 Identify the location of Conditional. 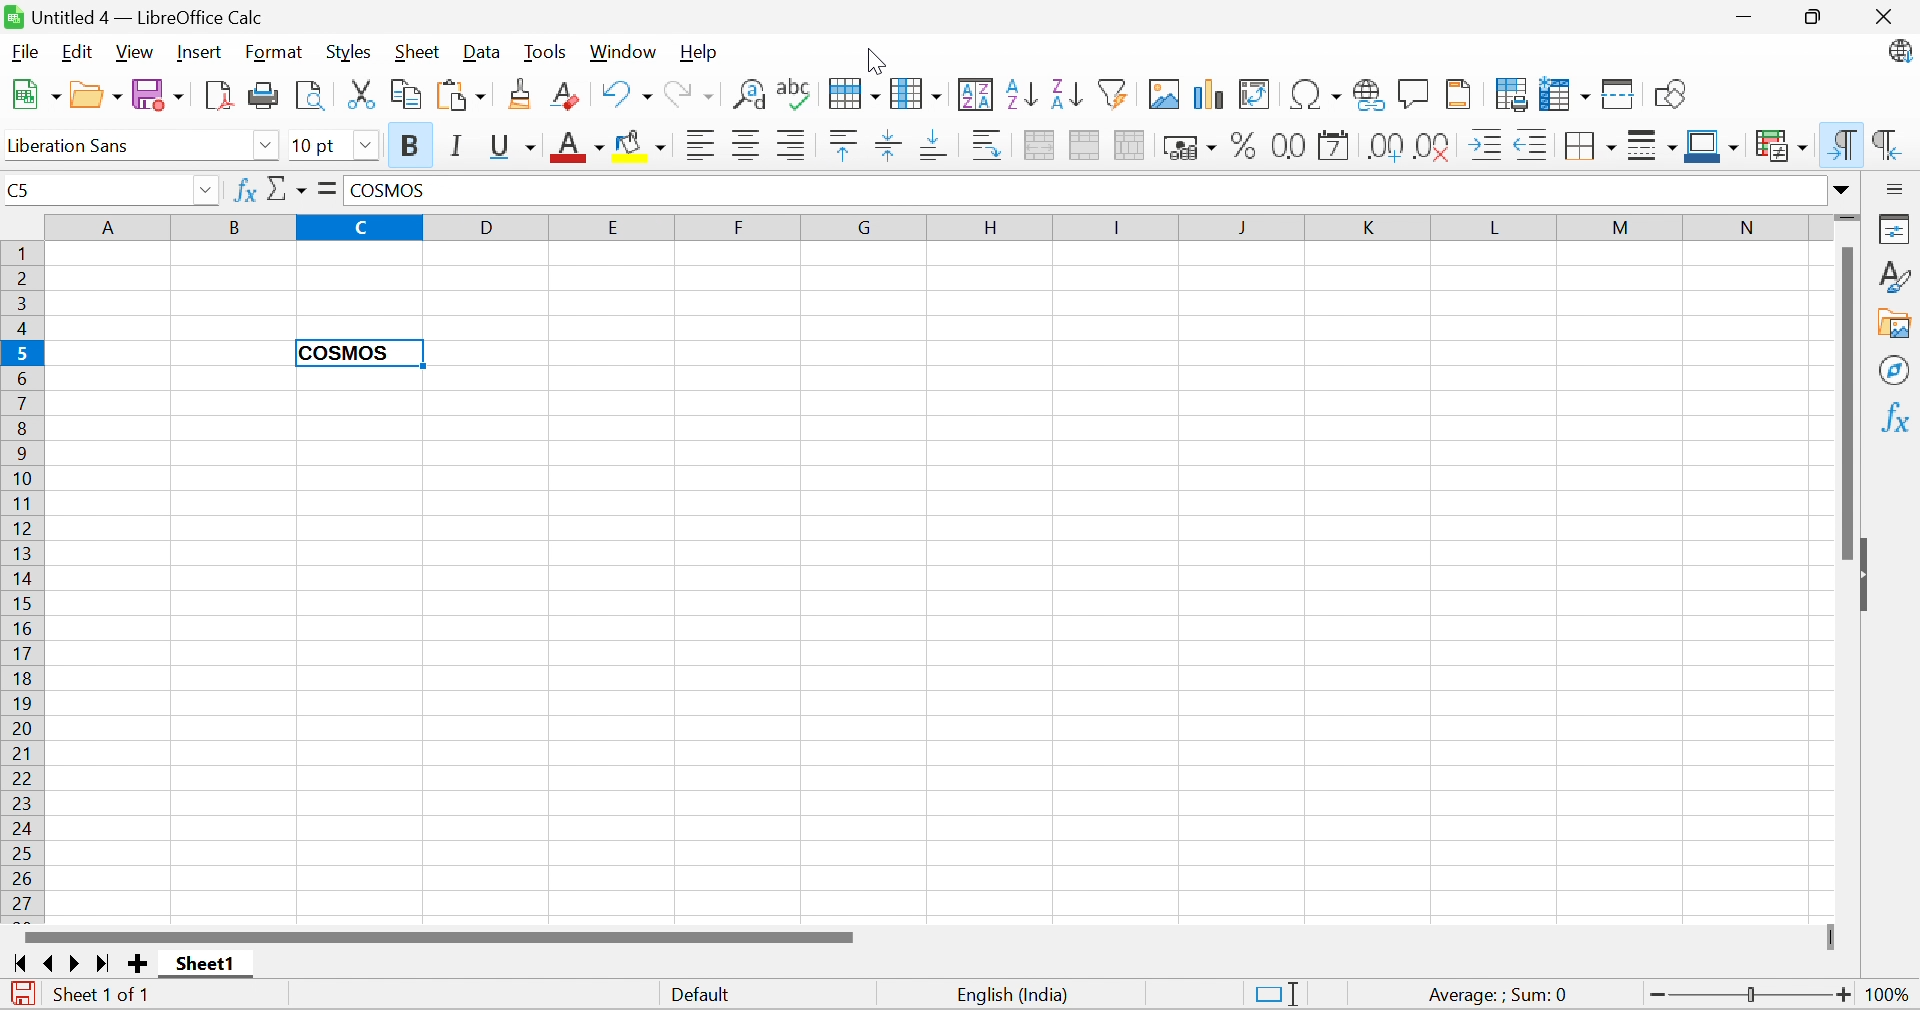
(1783, 145).